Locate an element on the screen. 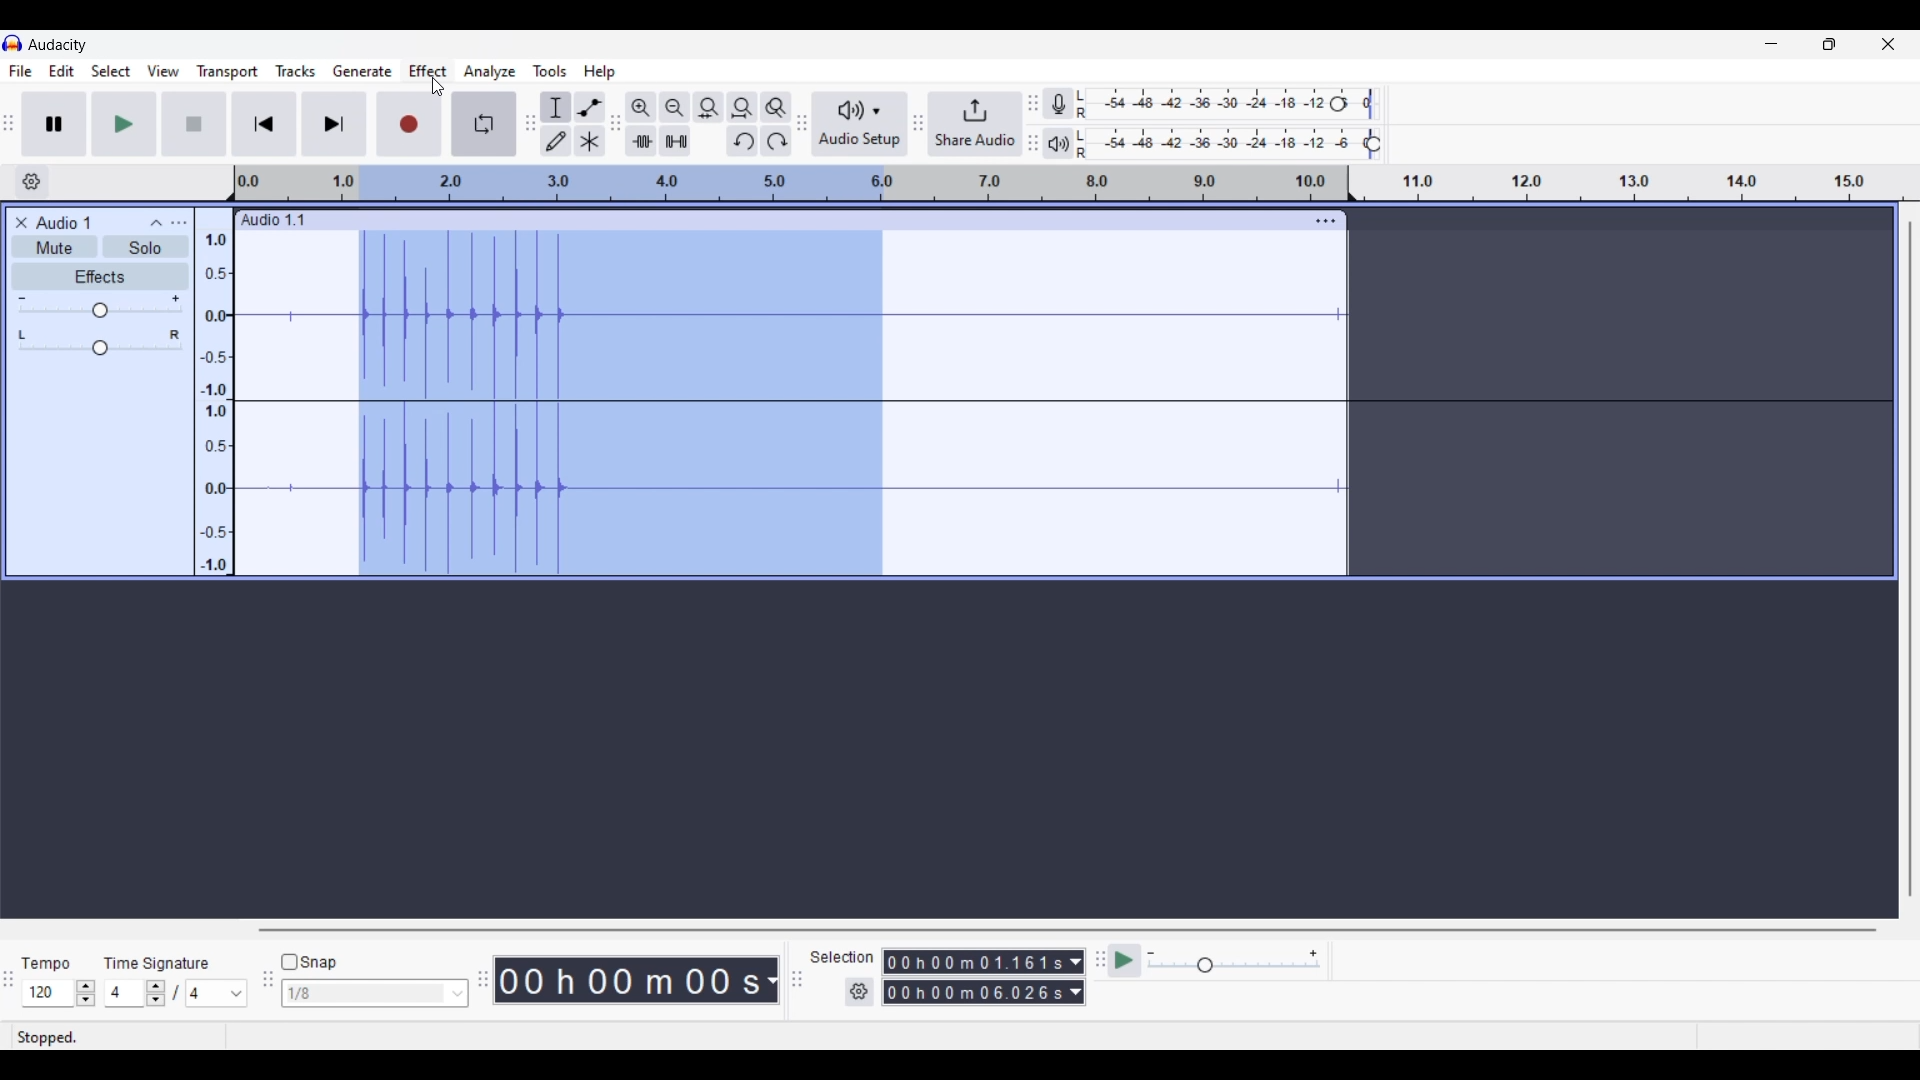 The width and height of the screenshot is (1920, 1080). Pan to left is located at coordinates (22, 335).